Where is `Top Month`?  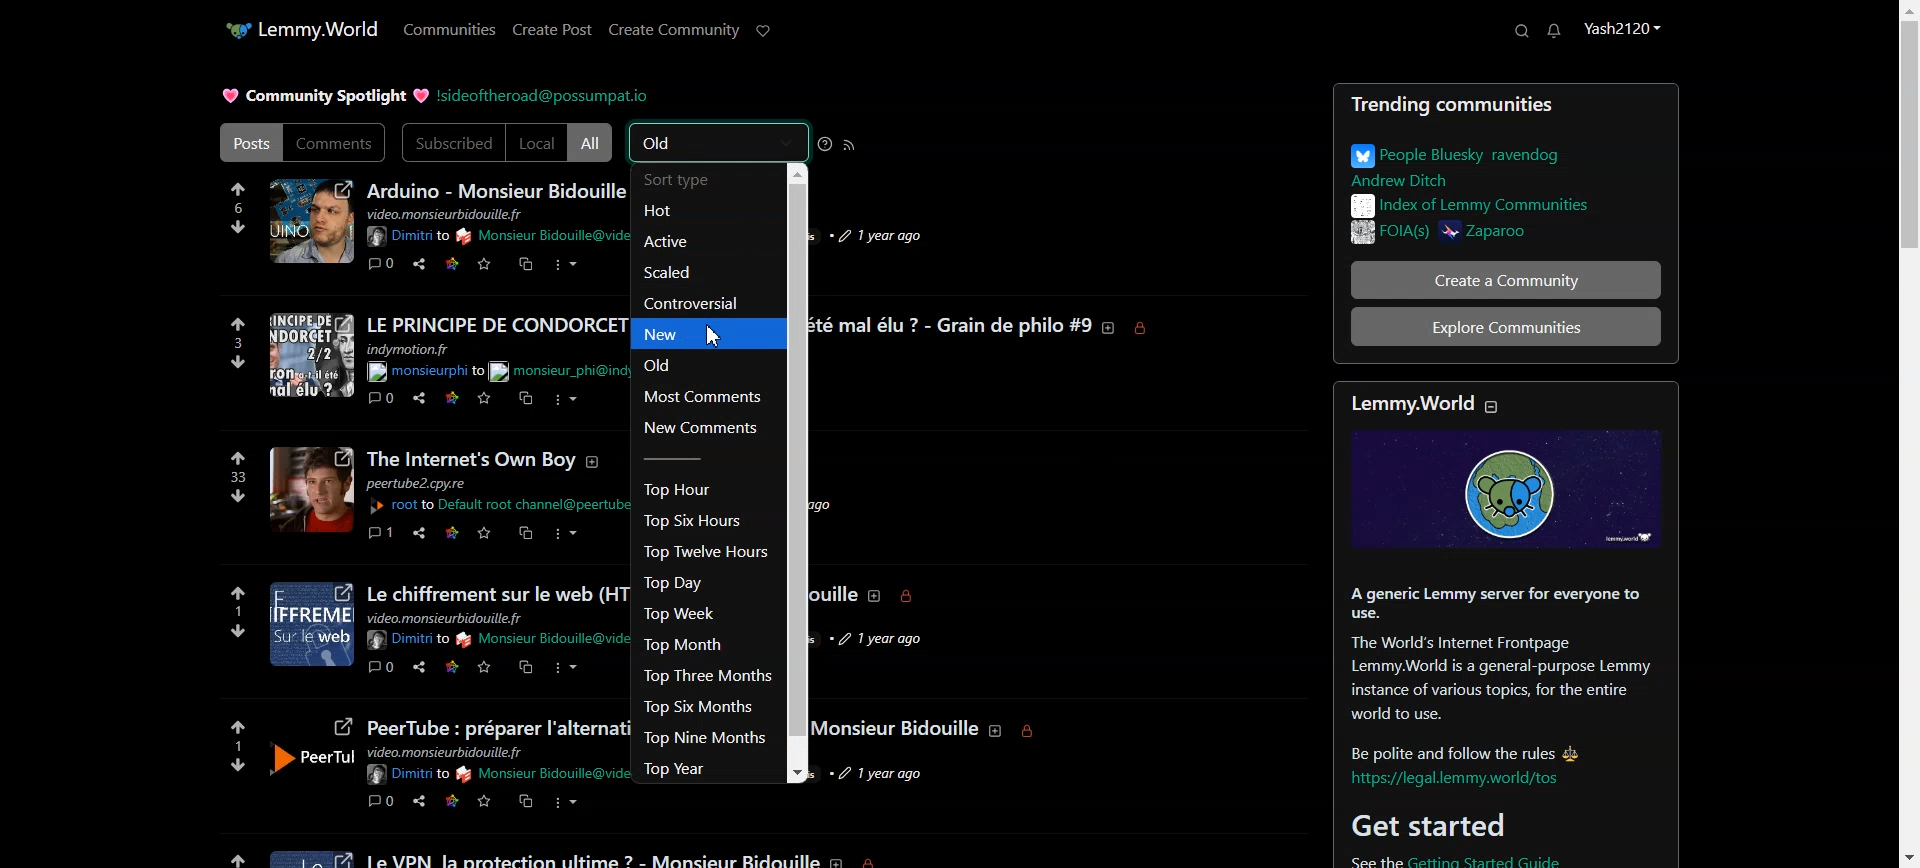
Top Month is located at coordinates (683, 643).